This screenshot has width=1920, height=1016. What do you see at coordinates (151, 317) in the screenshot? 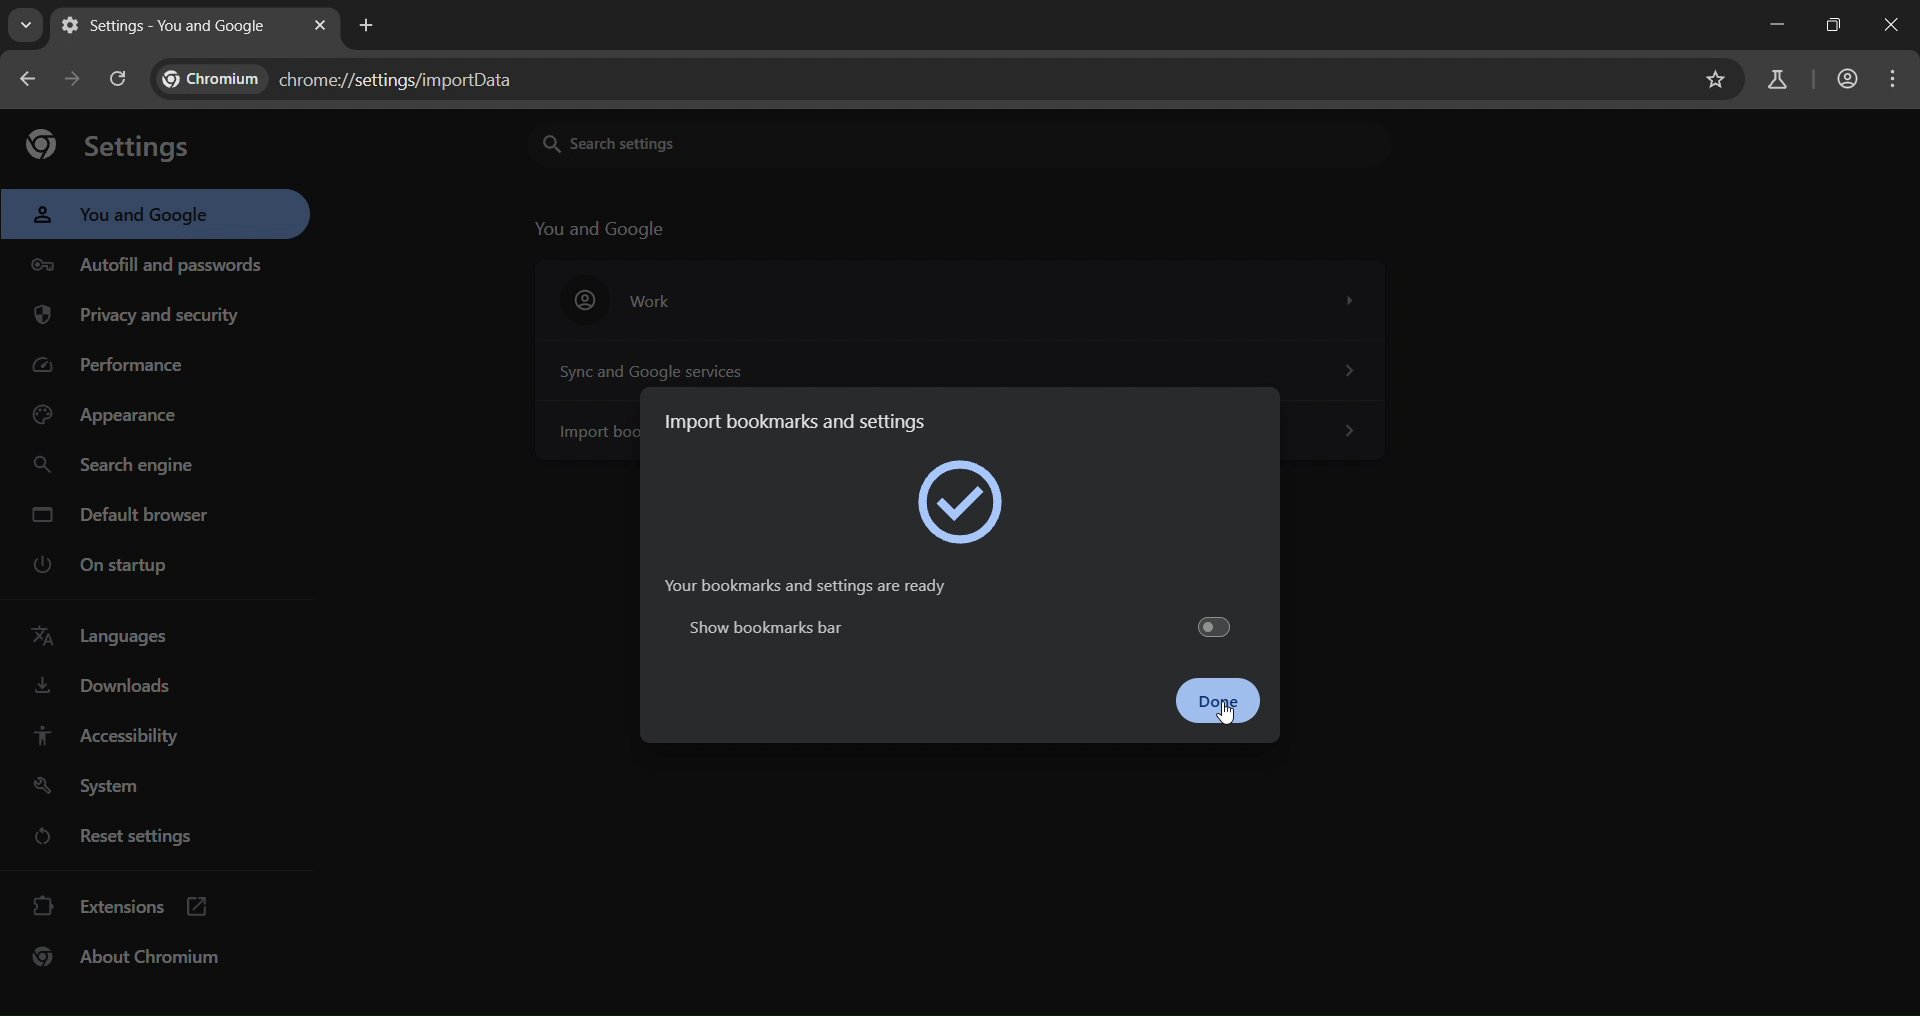
I see `rivacy and security` at bounding box center [151, 317].